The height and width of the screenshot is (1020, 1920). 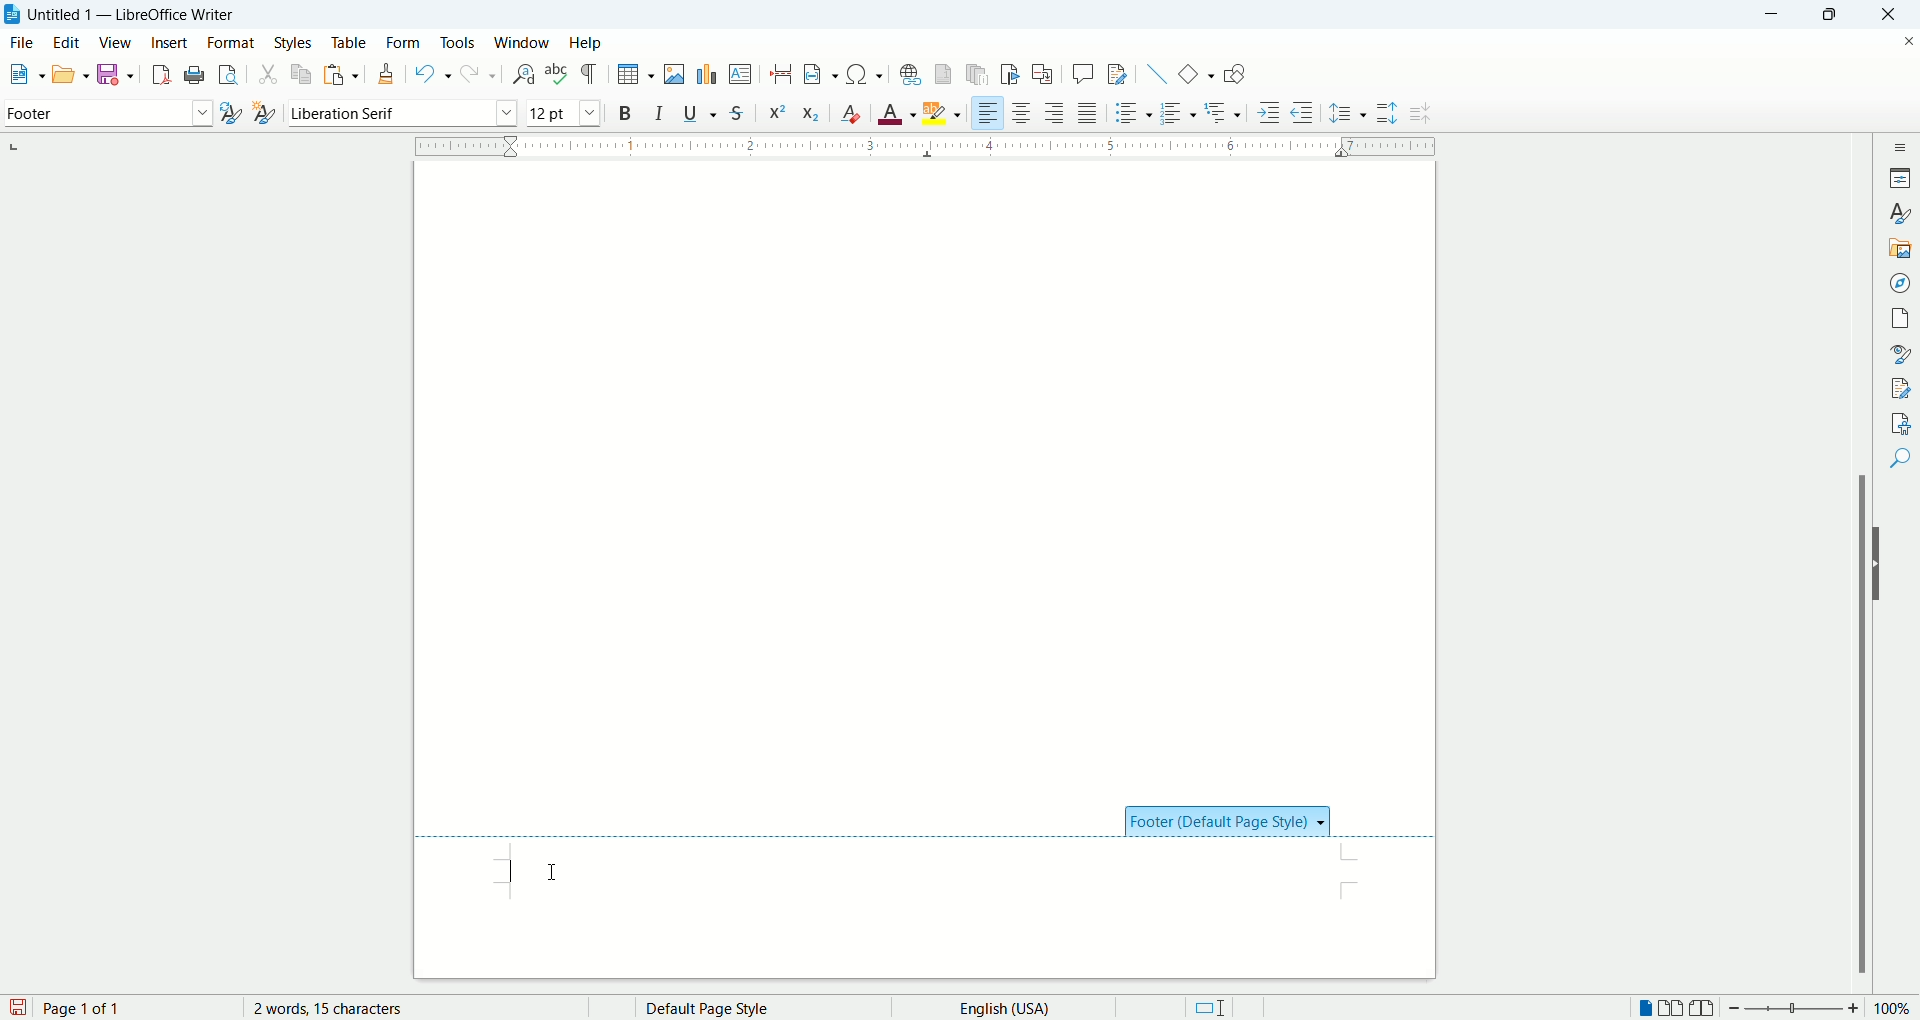 What do you see at coordinates (925, 144) in the screenshot?
I see `ruler` at bounding box center [925, 144].